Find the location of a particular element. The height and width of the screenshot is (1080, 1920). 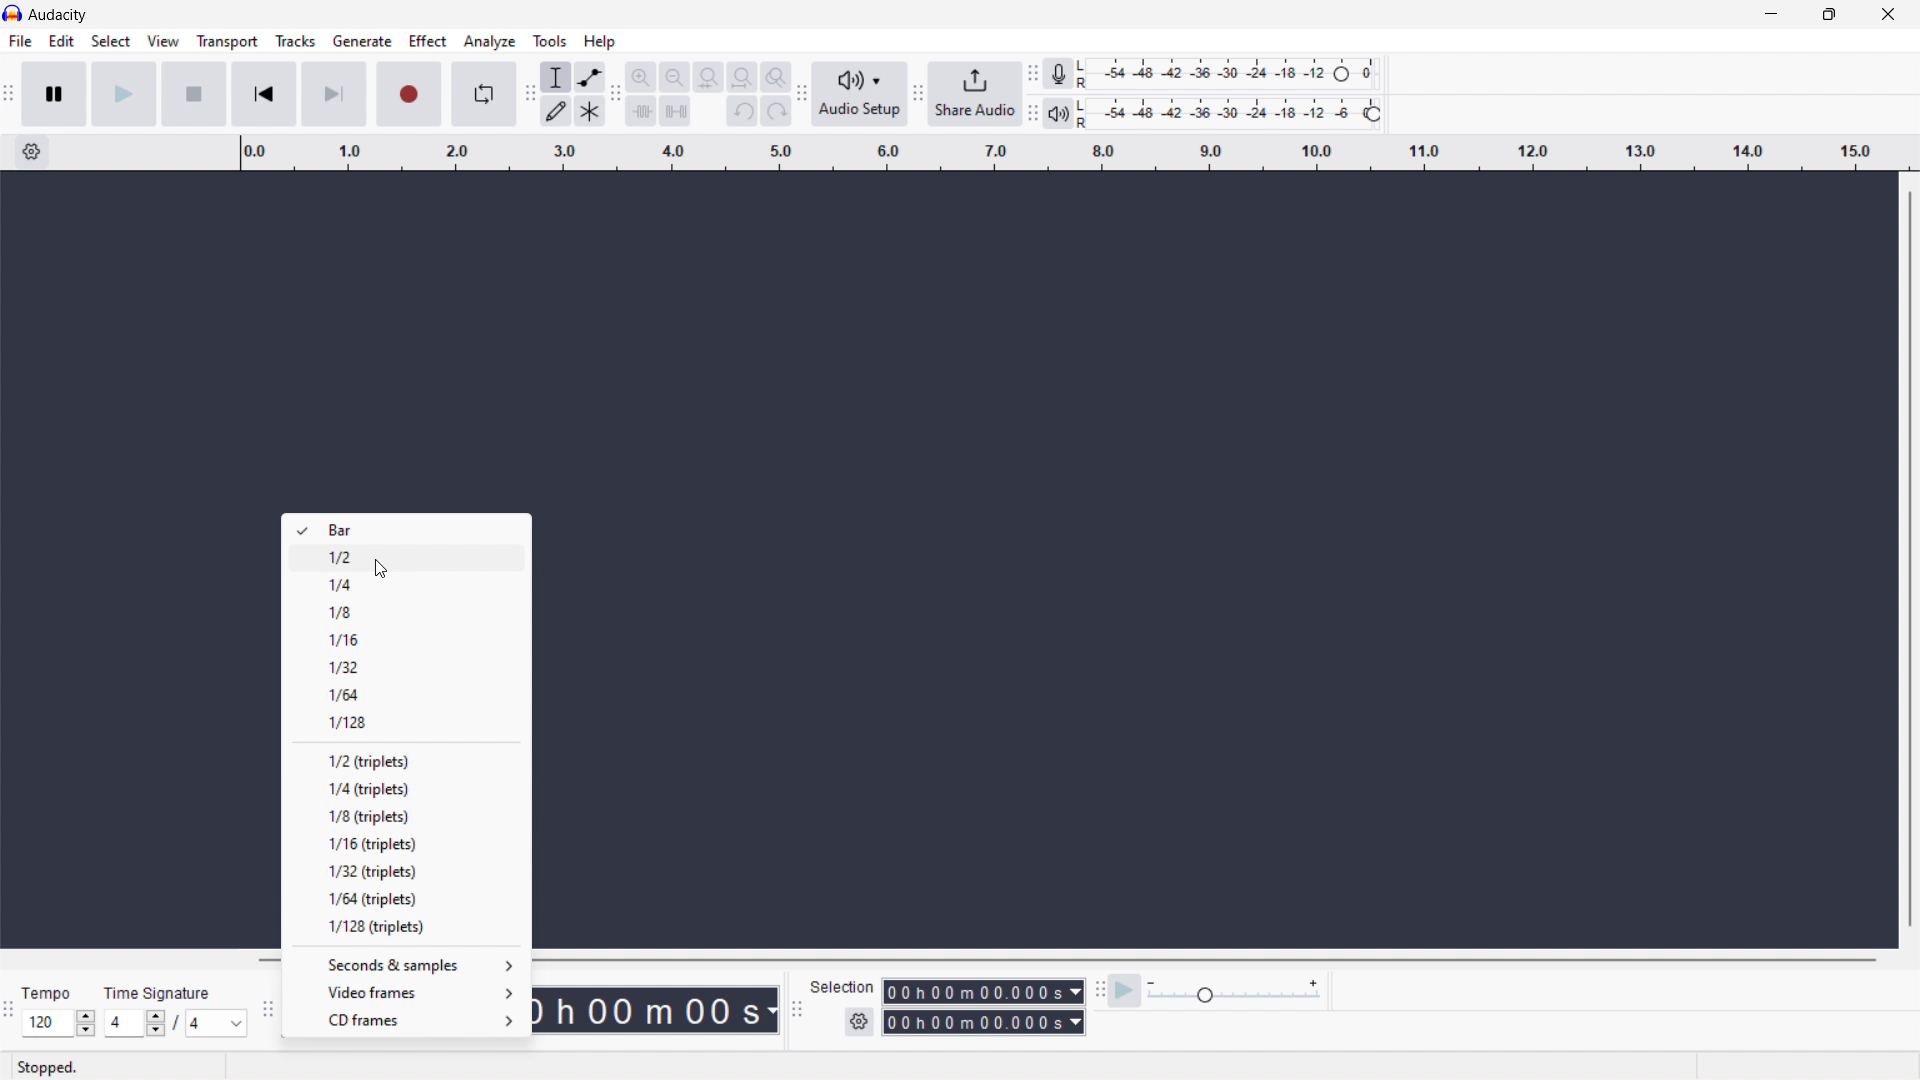

settings is located at coordinates (859, 1021).